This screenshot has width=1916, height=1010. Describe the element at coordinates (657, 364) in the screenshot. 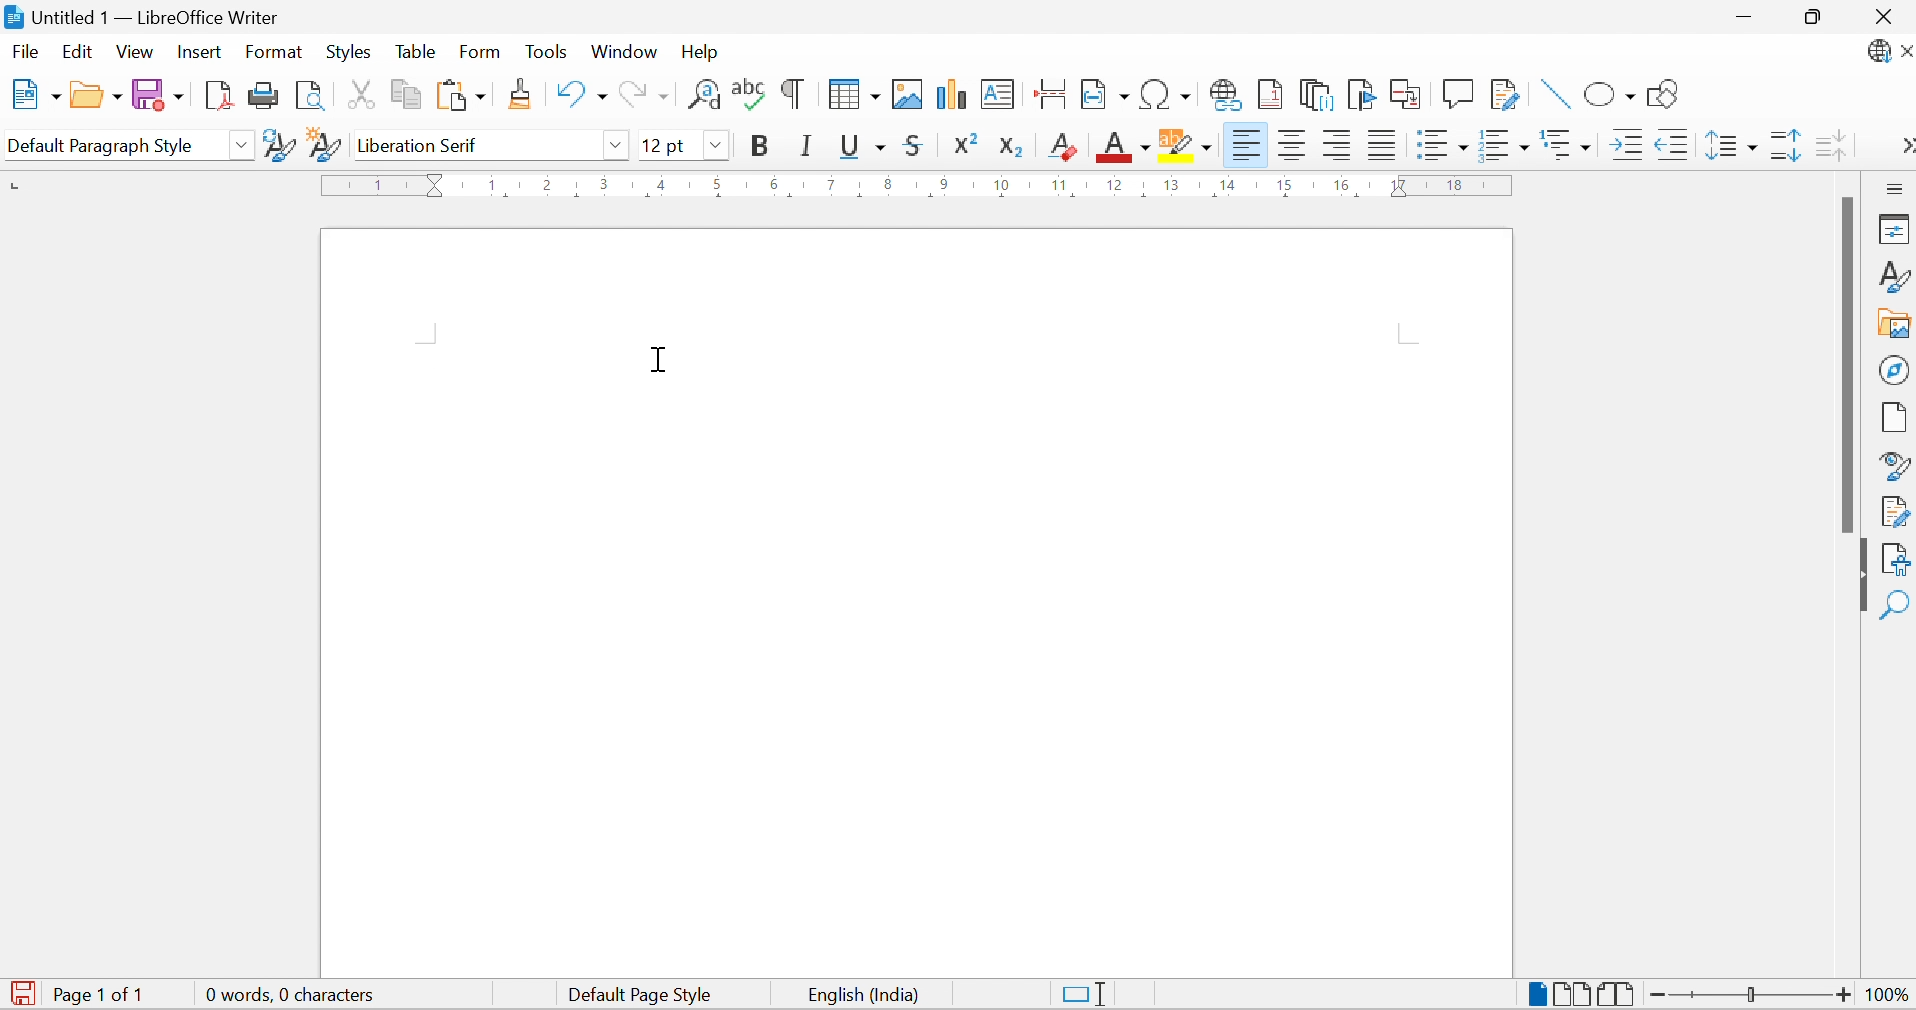

I see `Cursor` at that location.